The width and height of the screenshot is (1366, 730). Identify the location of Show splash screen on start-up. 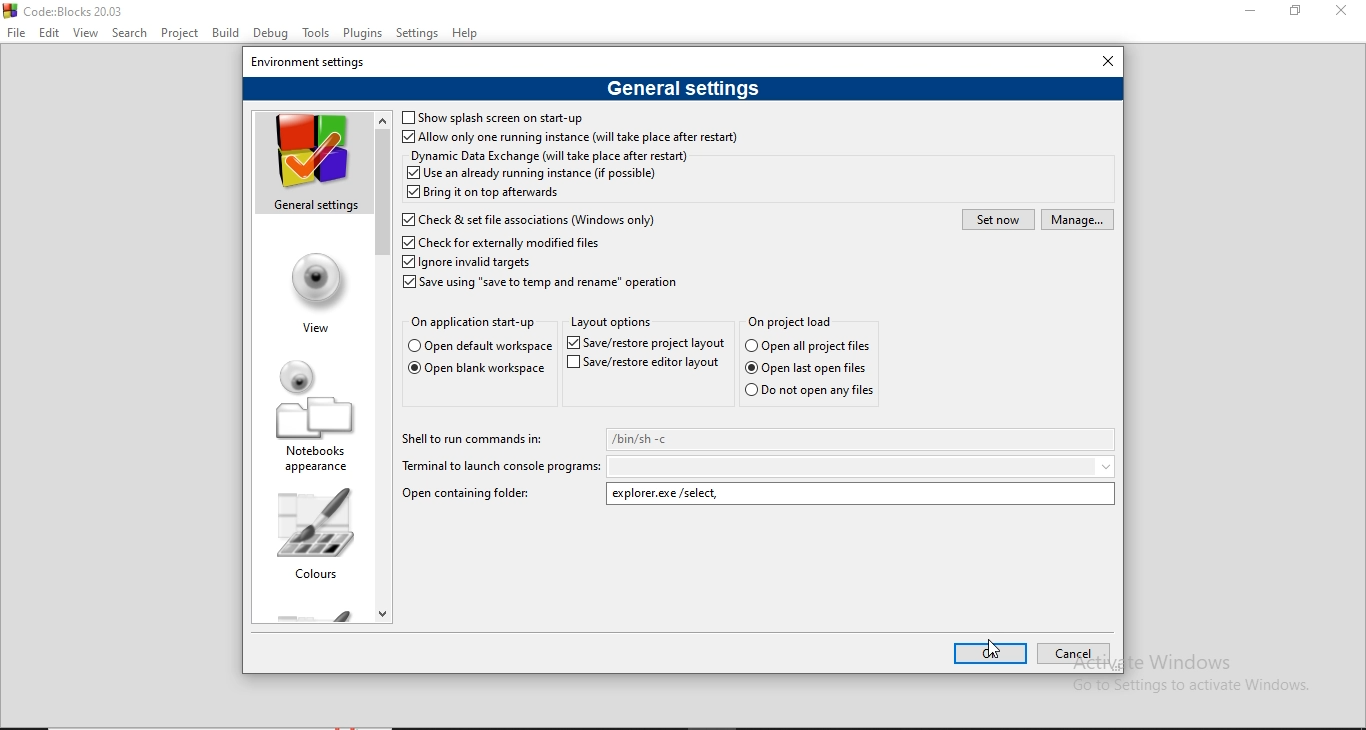
(503, 117).